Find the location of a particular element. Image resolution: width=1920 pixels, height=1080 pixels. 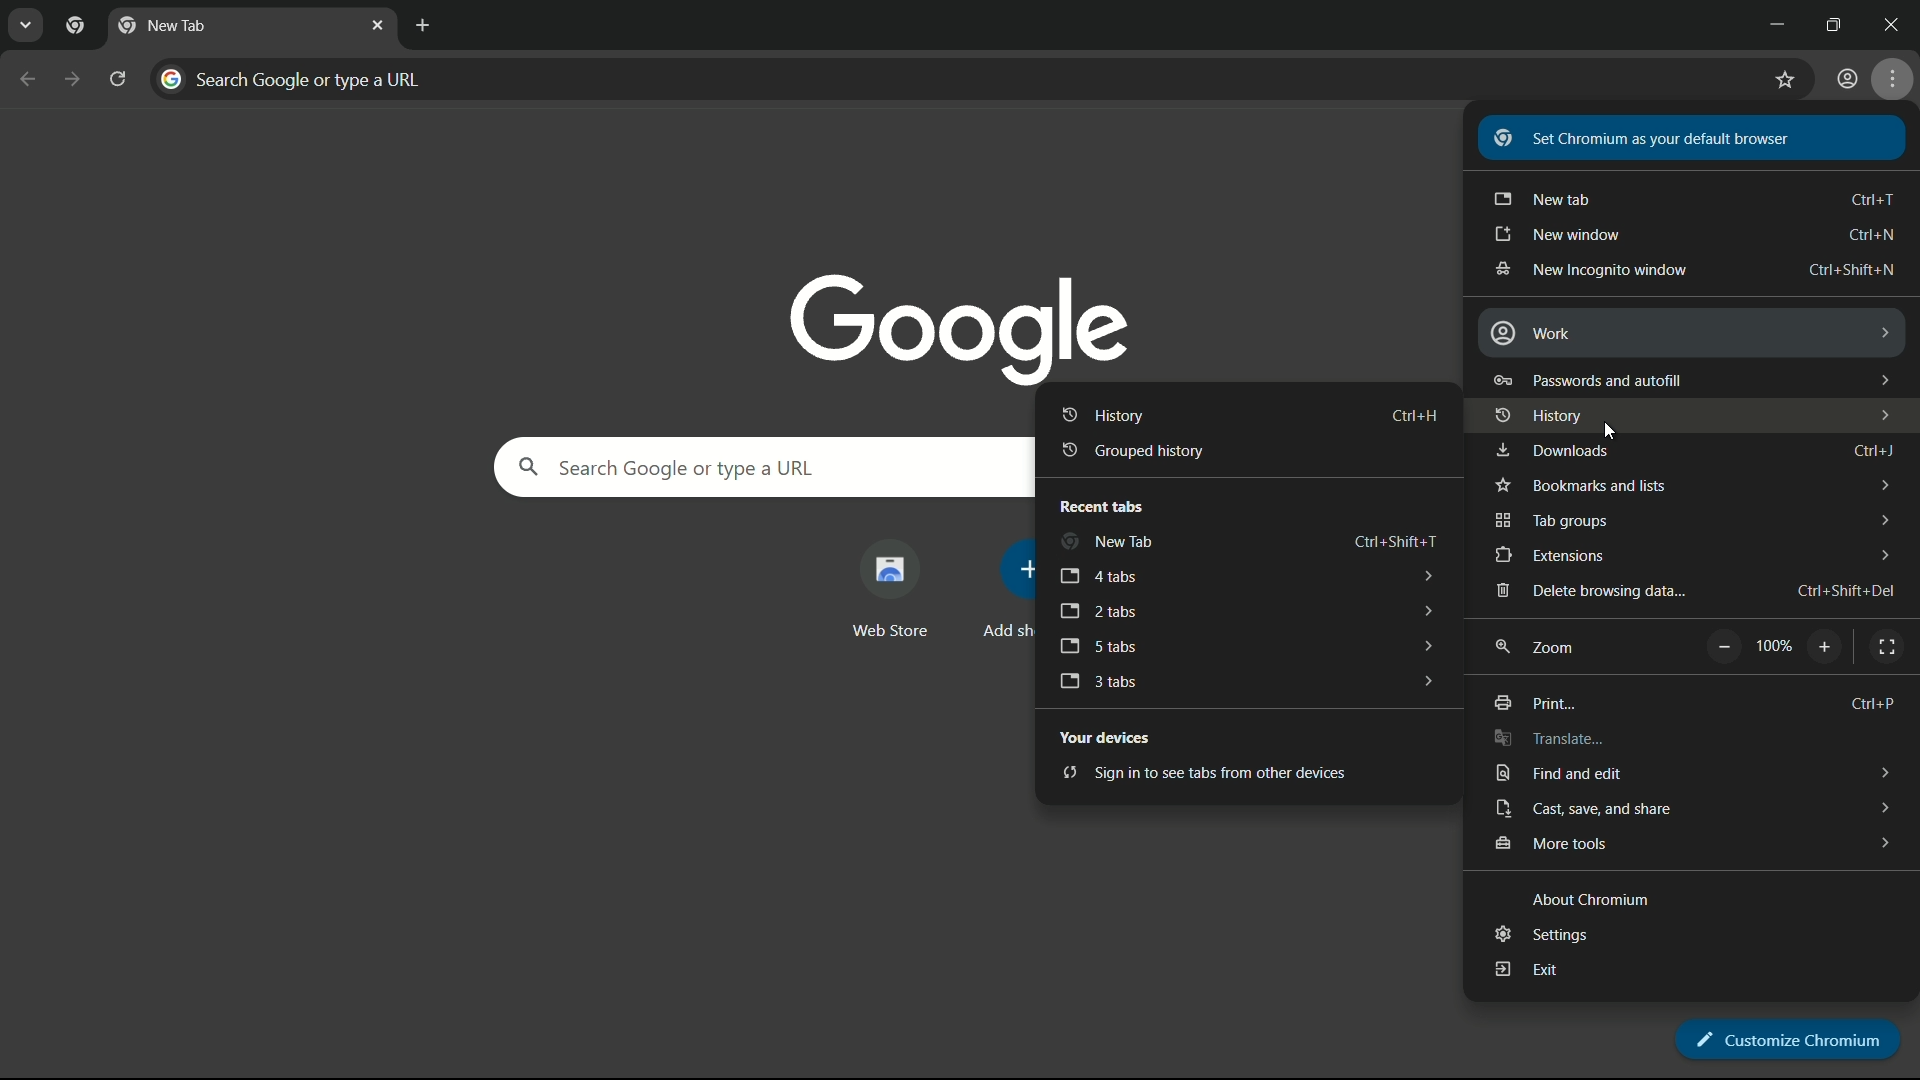

google is located at coordinates (959, 319).